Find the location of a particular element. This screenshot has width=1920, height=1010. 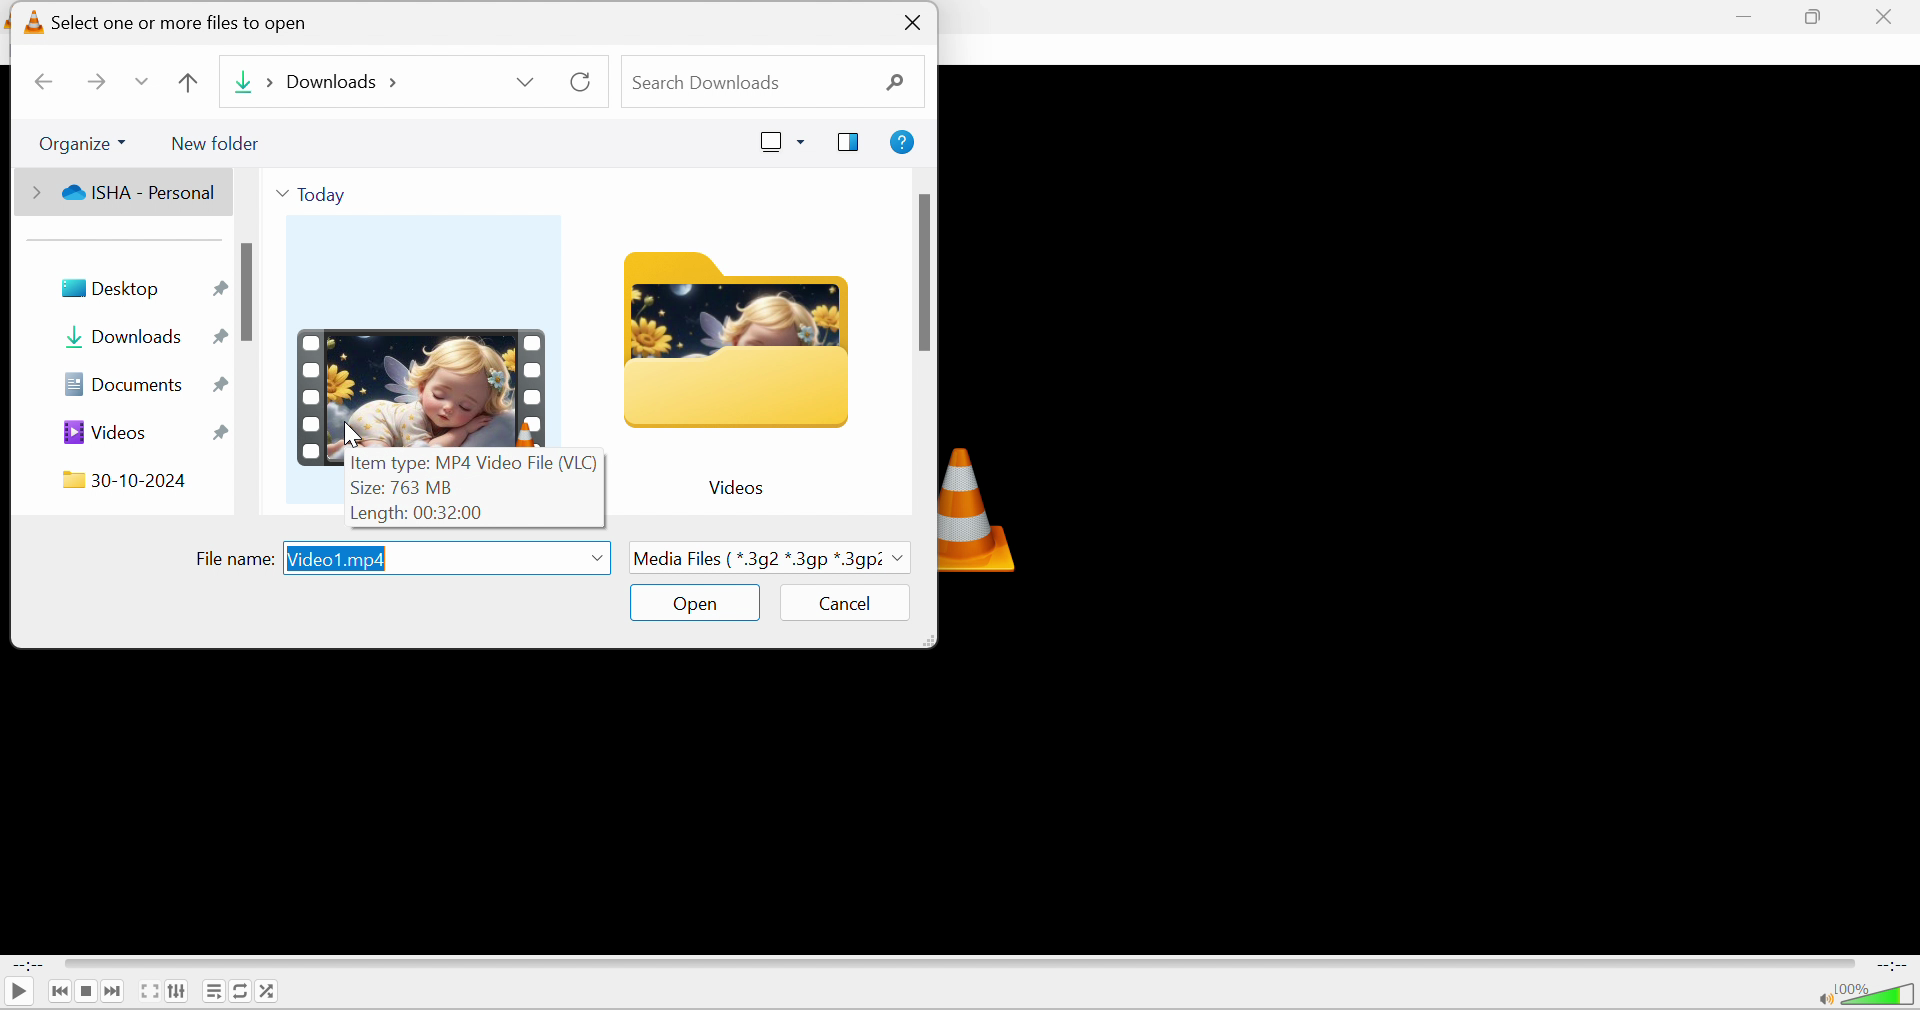

Item type: MP4 Video File (VLC) is located at coordinates (482, 462).